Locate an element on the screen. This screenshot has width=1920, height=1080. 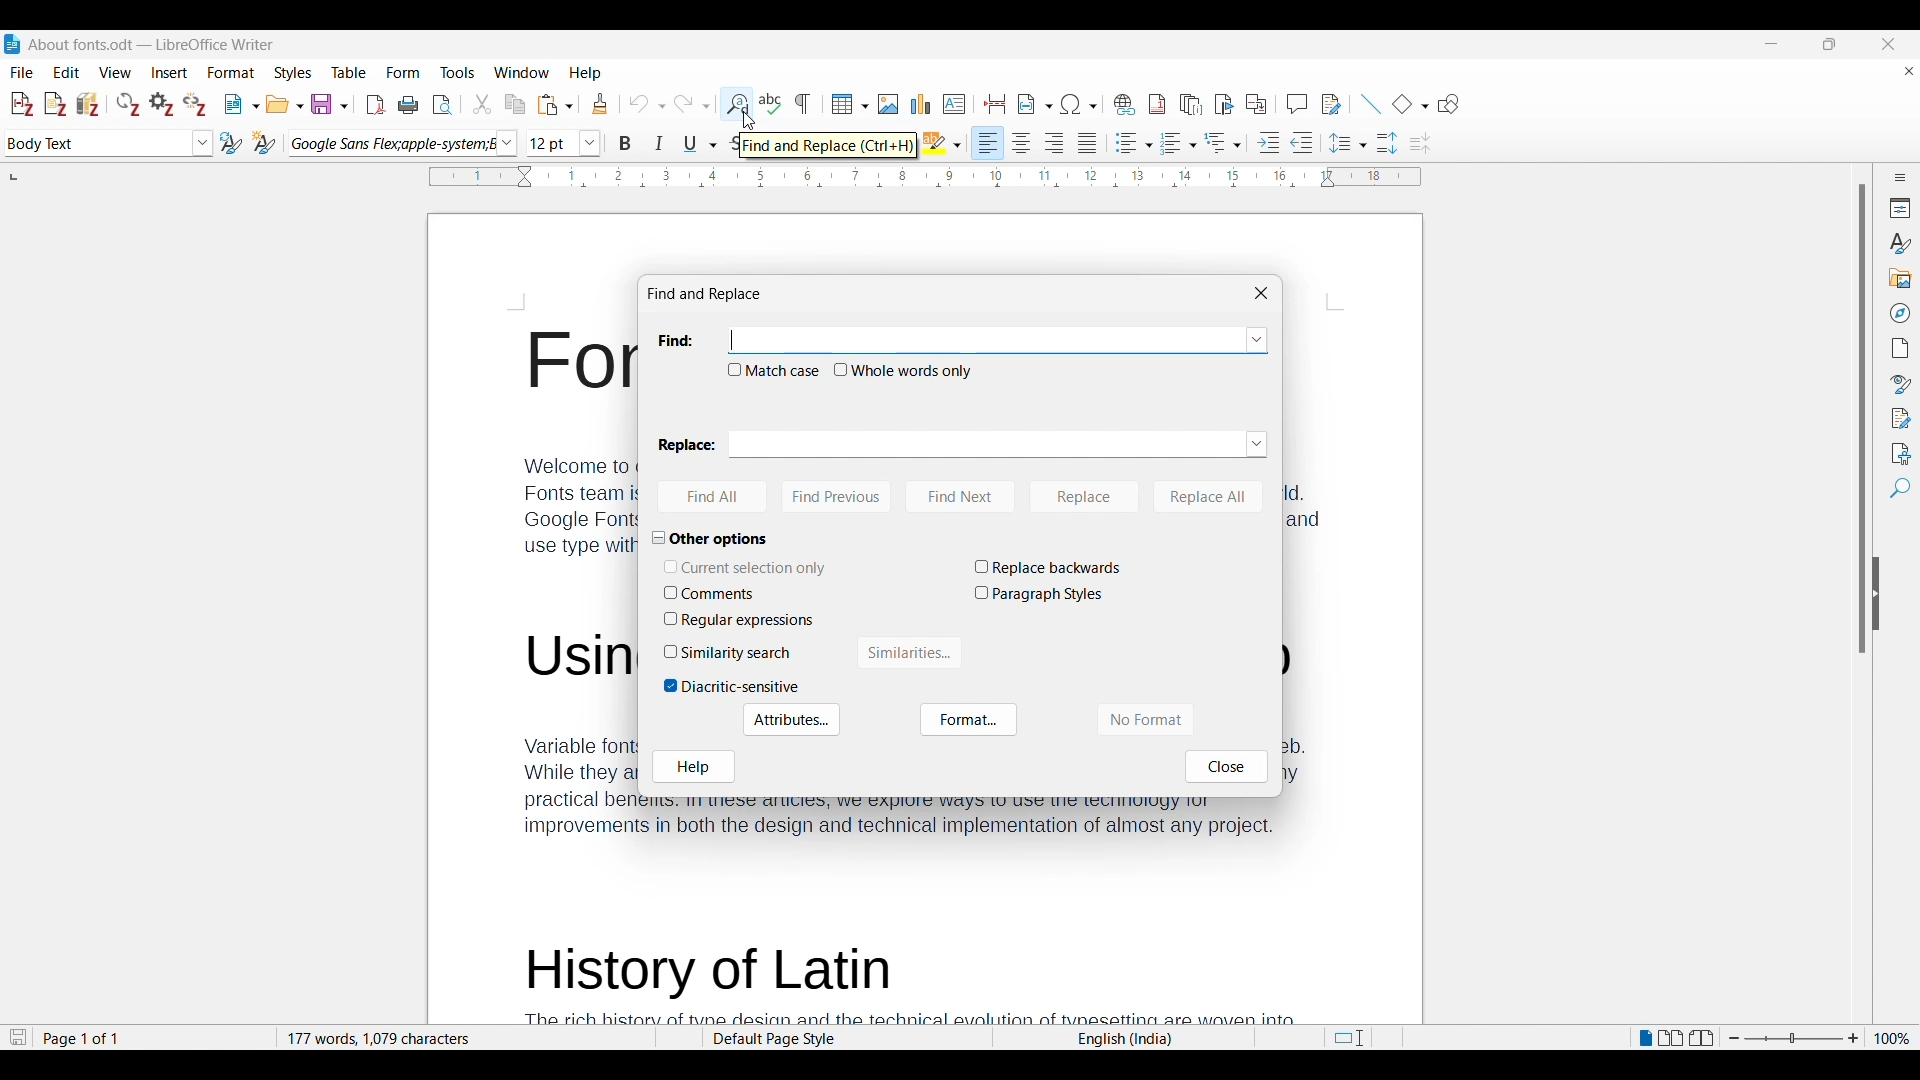
Find options is located at coordinates (1257, 341).